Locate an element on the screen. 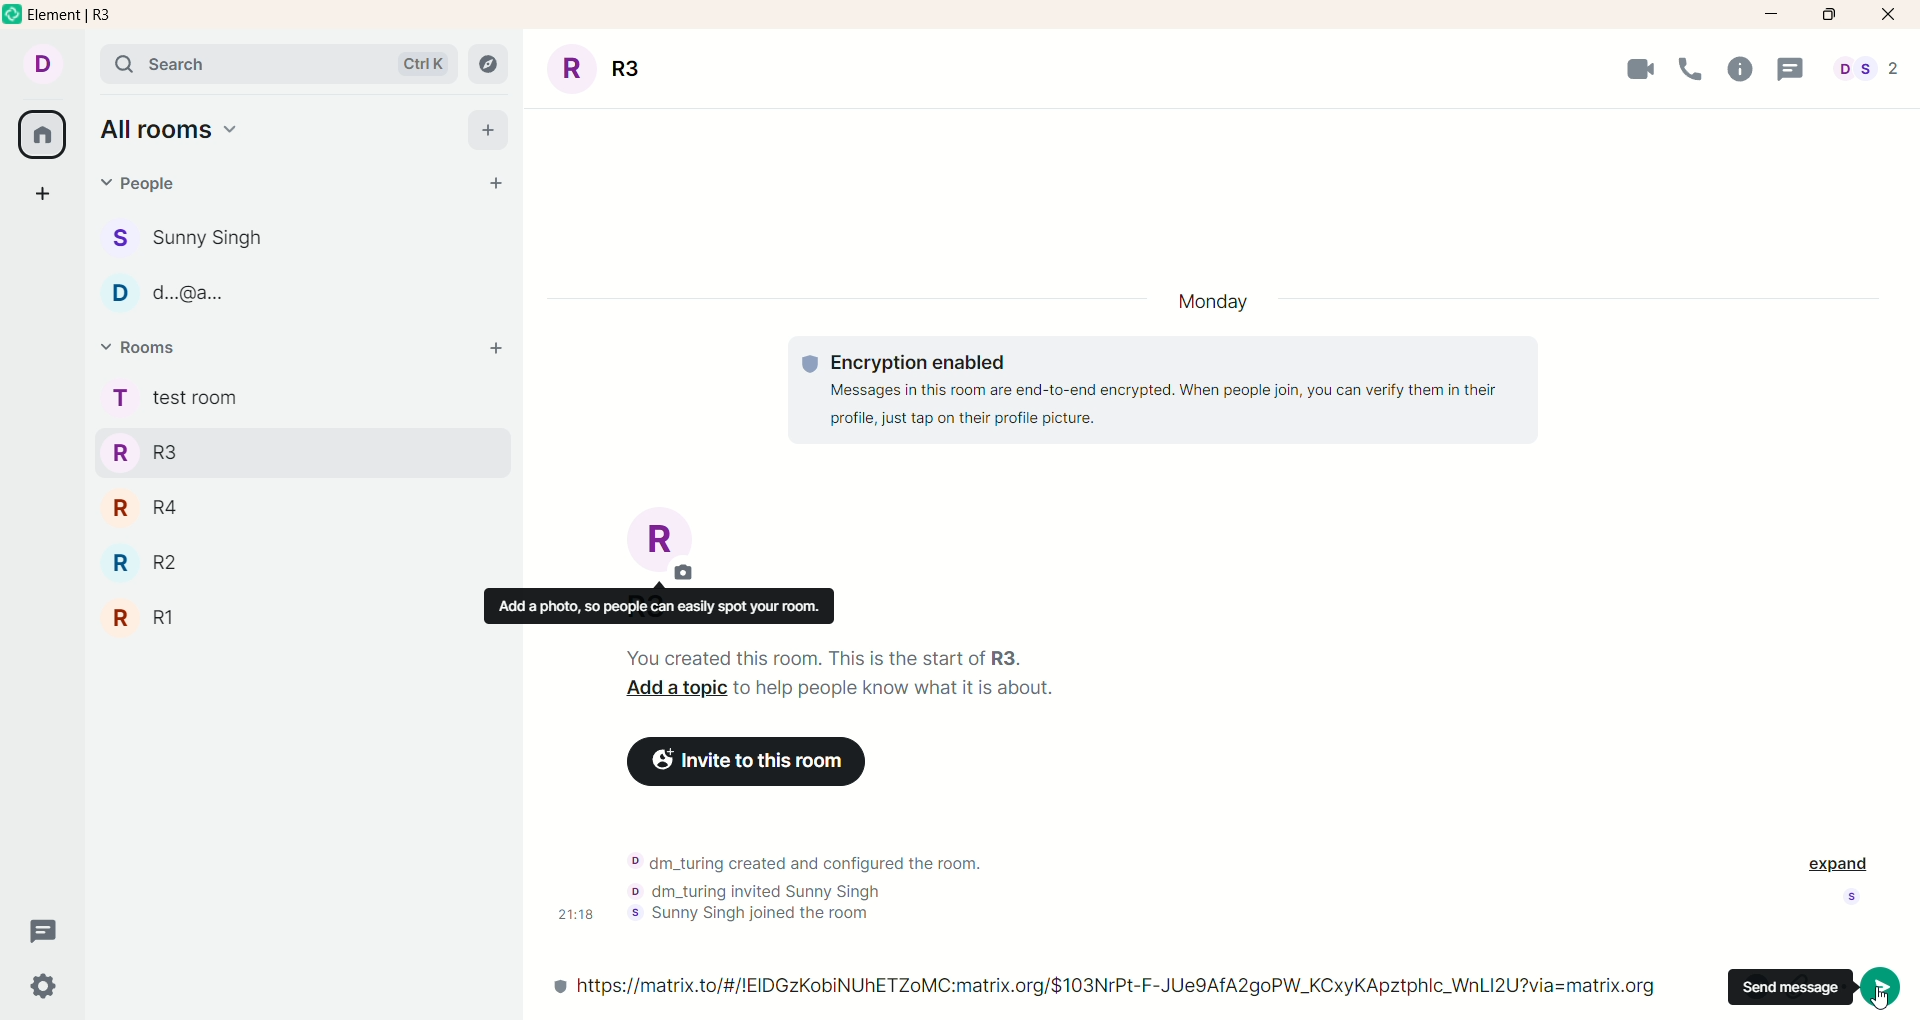 This screenshot has width=1920, height=1020. create a space is located at coordinates (45, 198).